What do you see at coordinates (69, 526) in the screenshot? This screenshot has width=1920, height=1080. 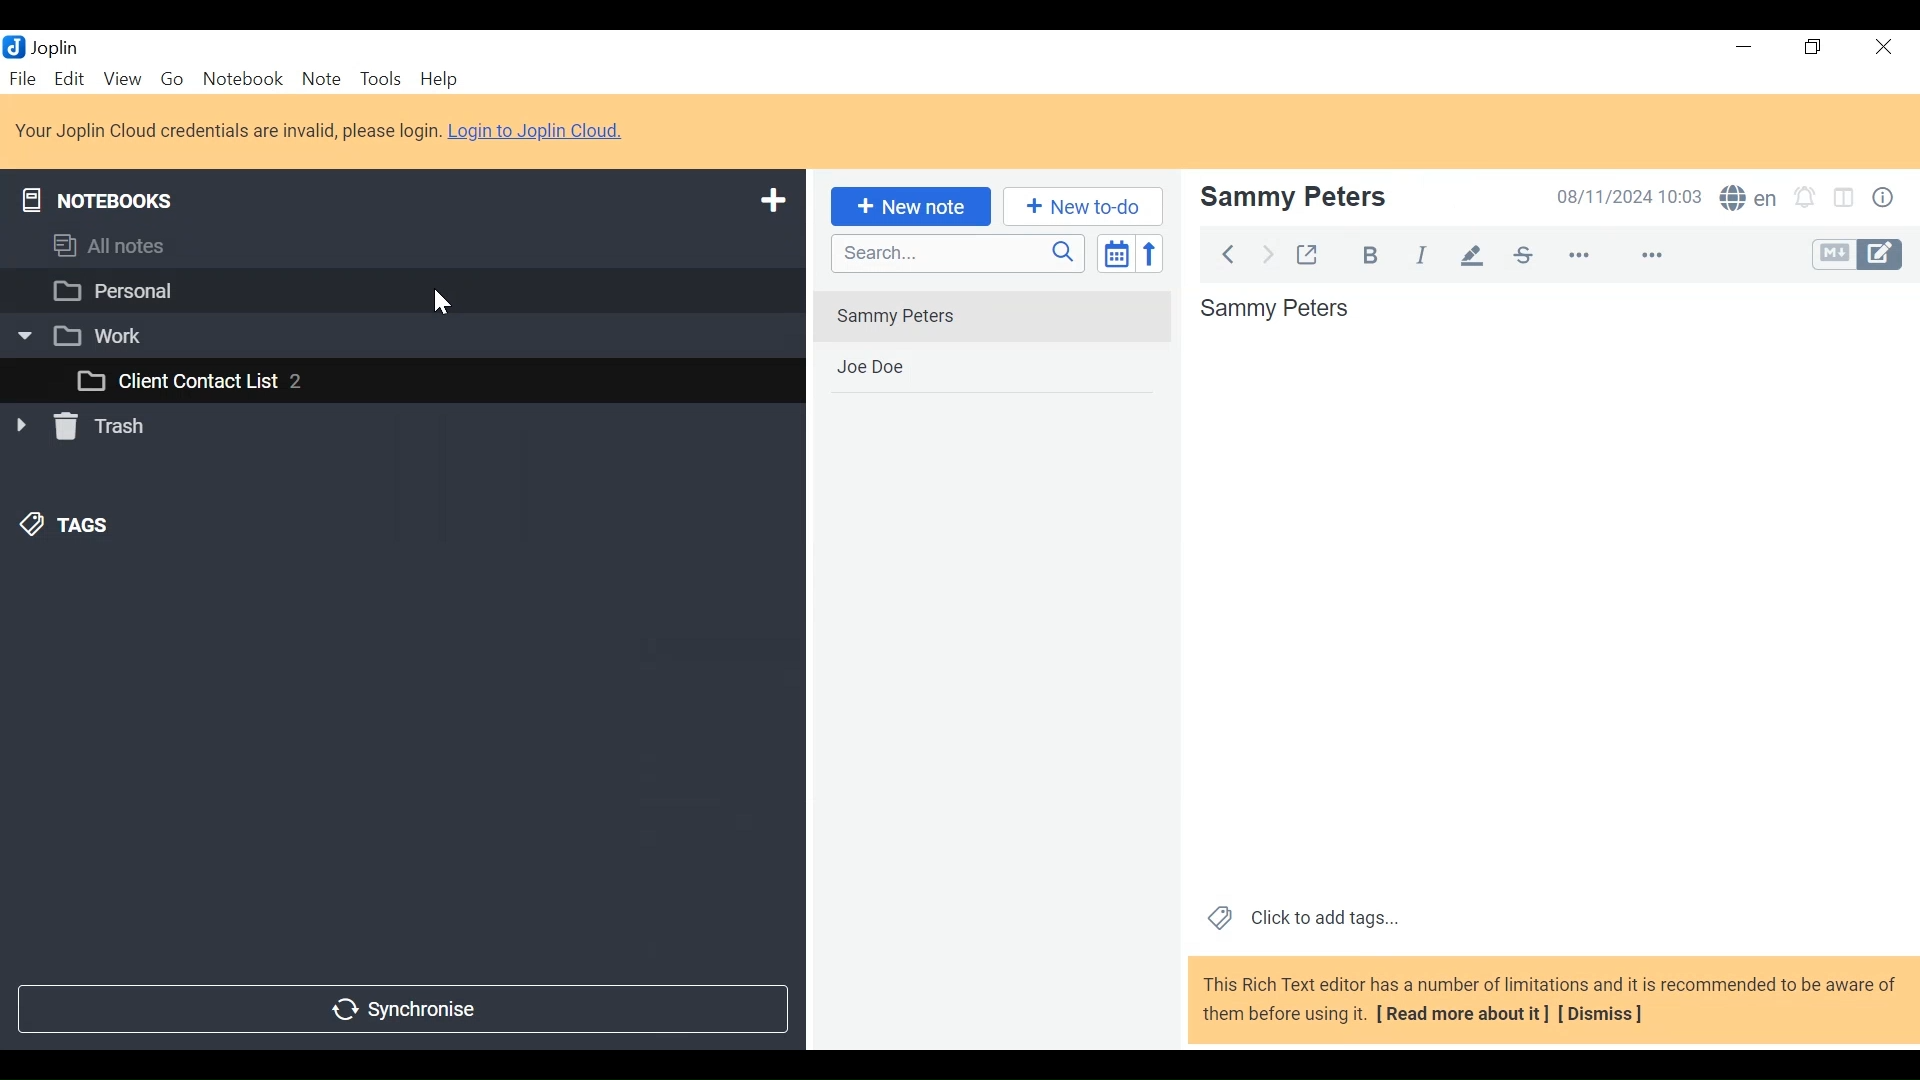 I see `Q Tacs` at bounding box center [69, 526].